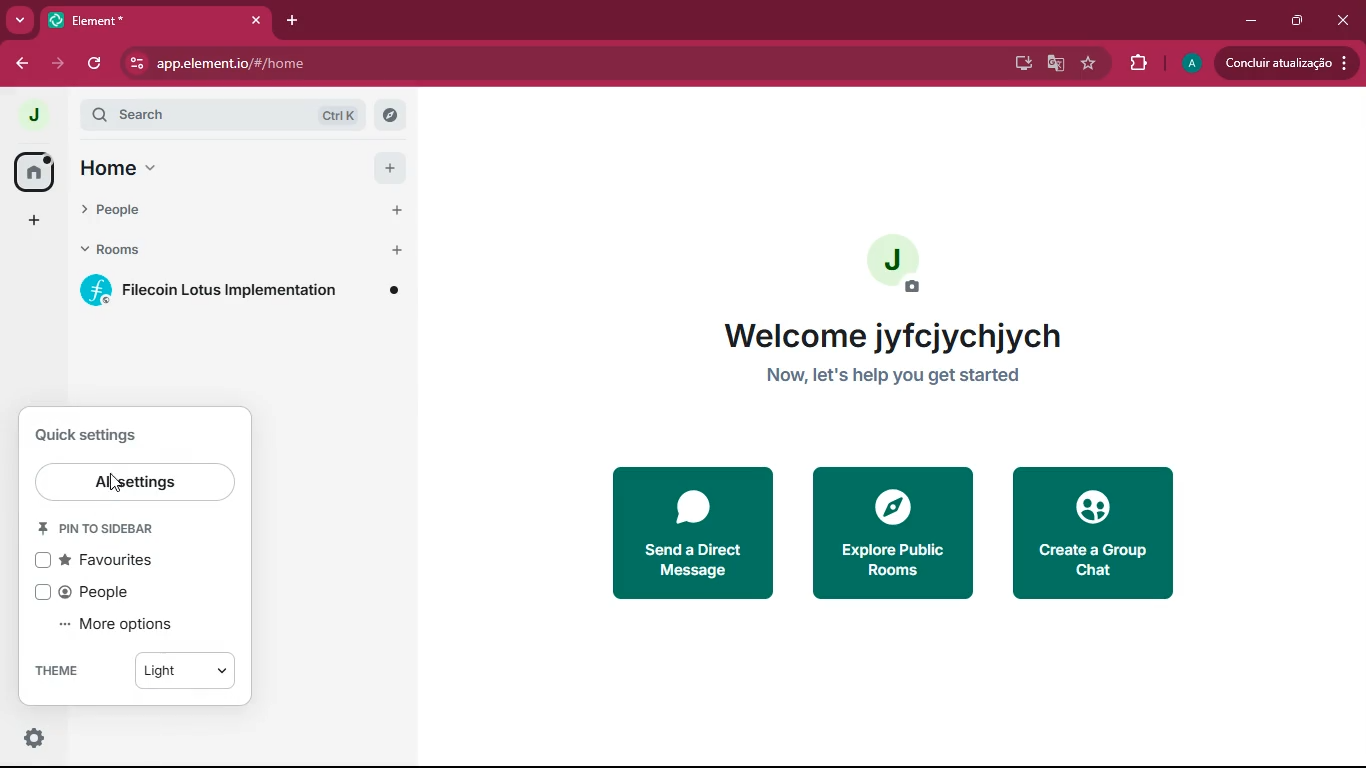  What do you see at coordinates (700, 529) in the screenshot?
I see `send a direct message` at bounding box center [700, 529].